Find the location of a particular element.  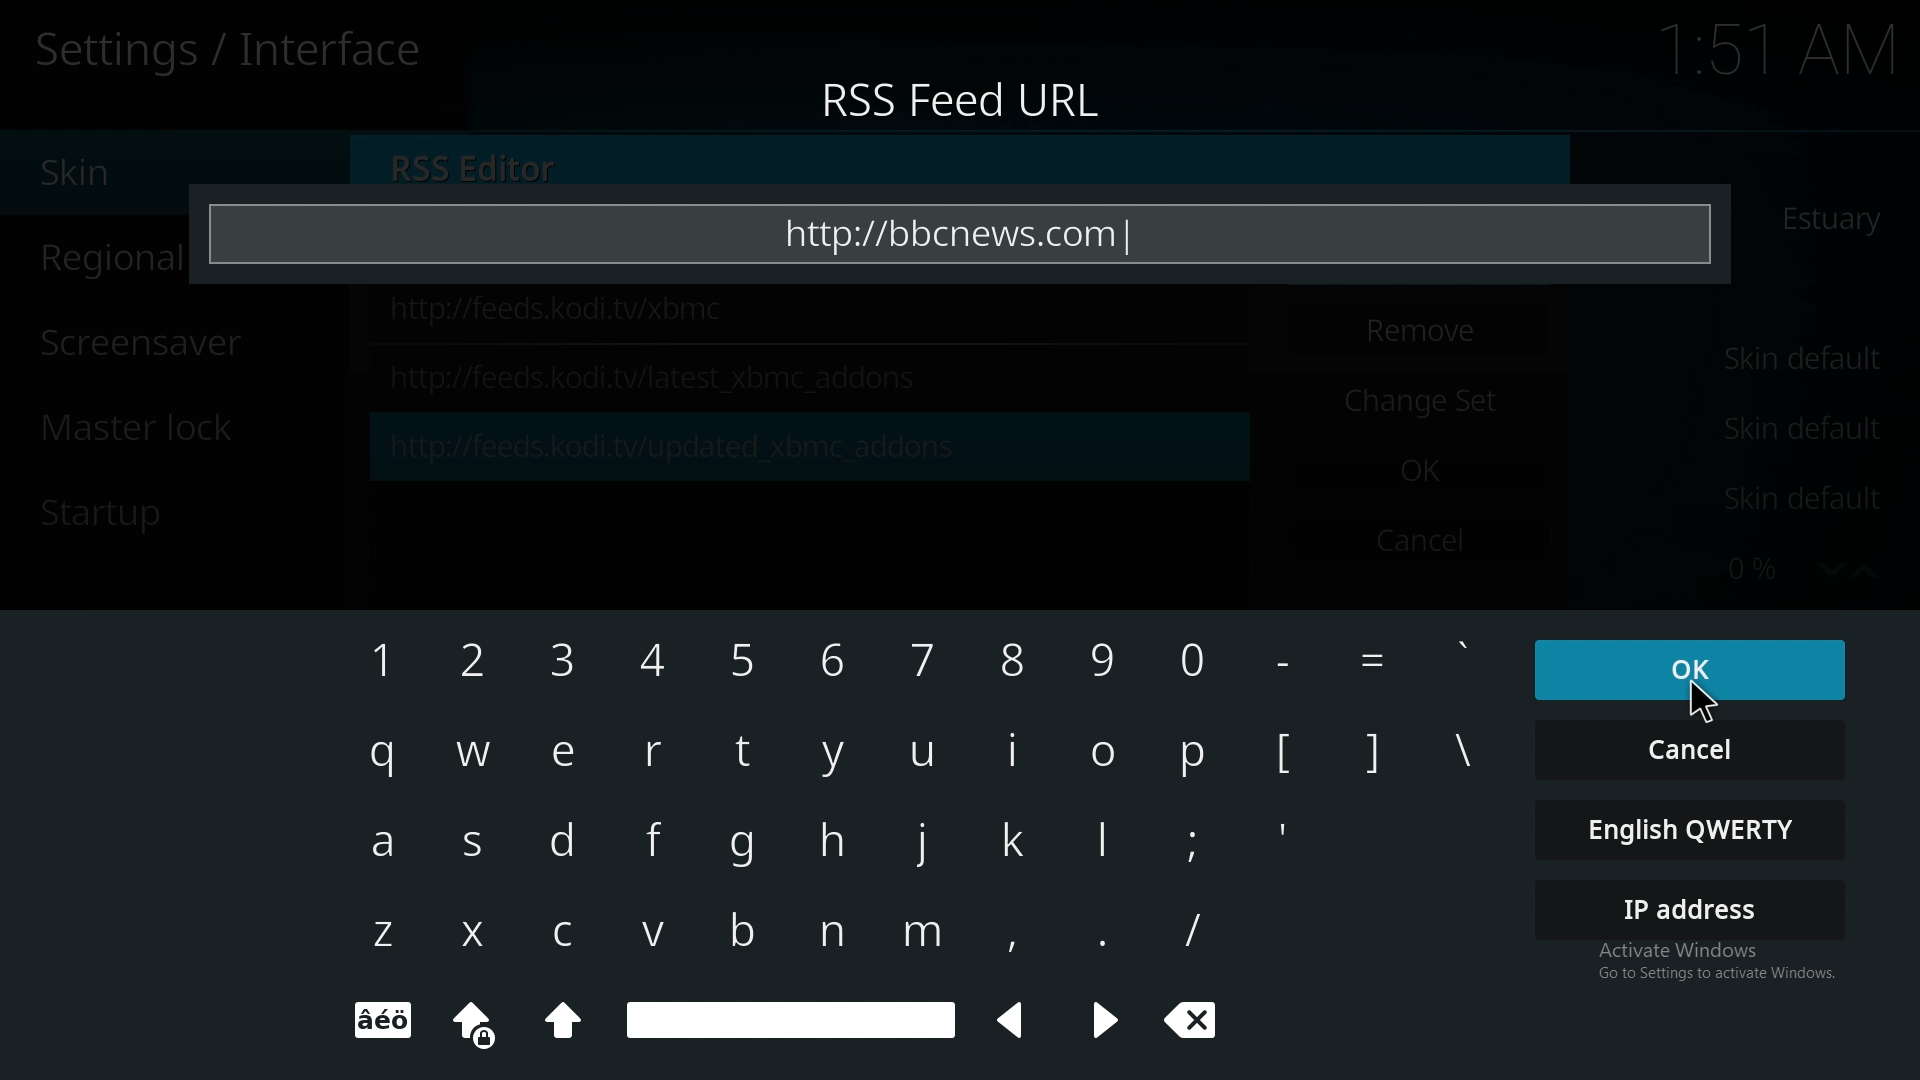

[ is located at coordinates (1287, 756).